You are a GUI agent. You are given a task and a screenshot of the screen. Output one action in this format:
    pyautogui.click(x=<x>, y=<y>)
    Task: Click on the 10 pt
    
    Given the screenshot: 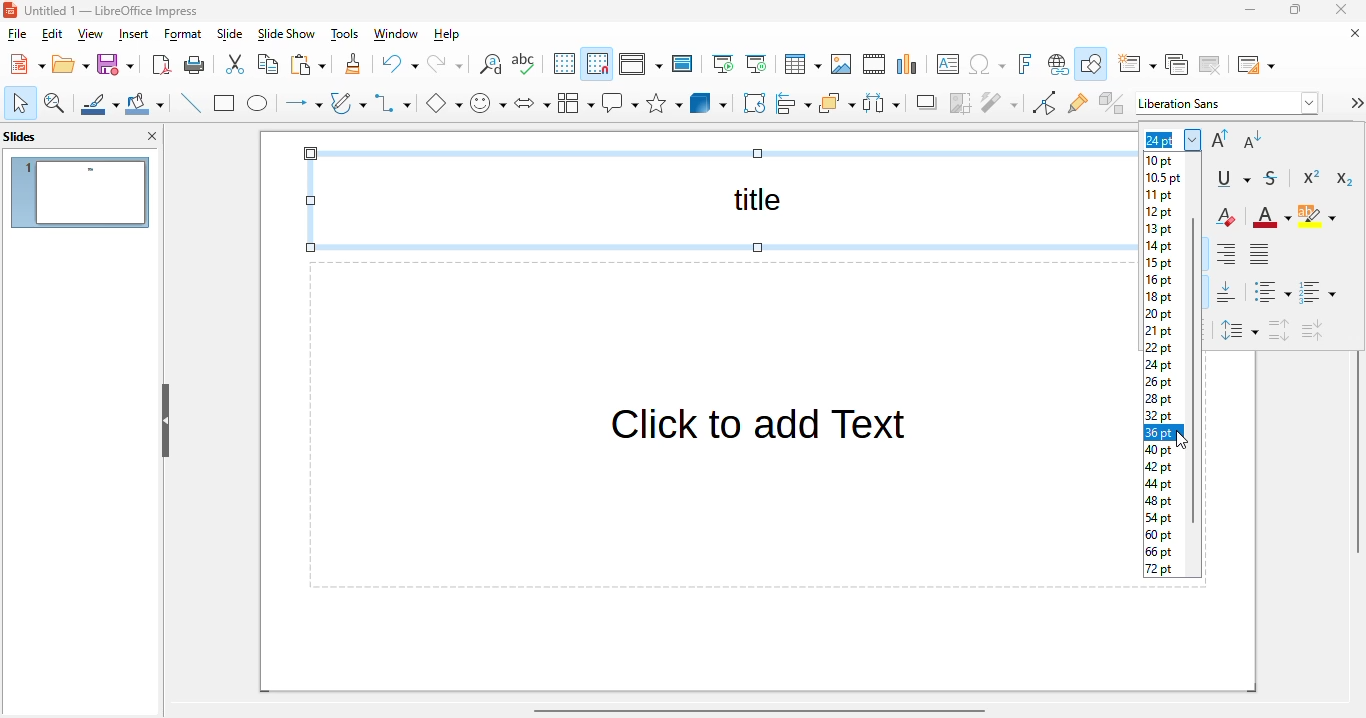 What is the action you would take?
    pyautogui.click(x=1160, y=161)
    